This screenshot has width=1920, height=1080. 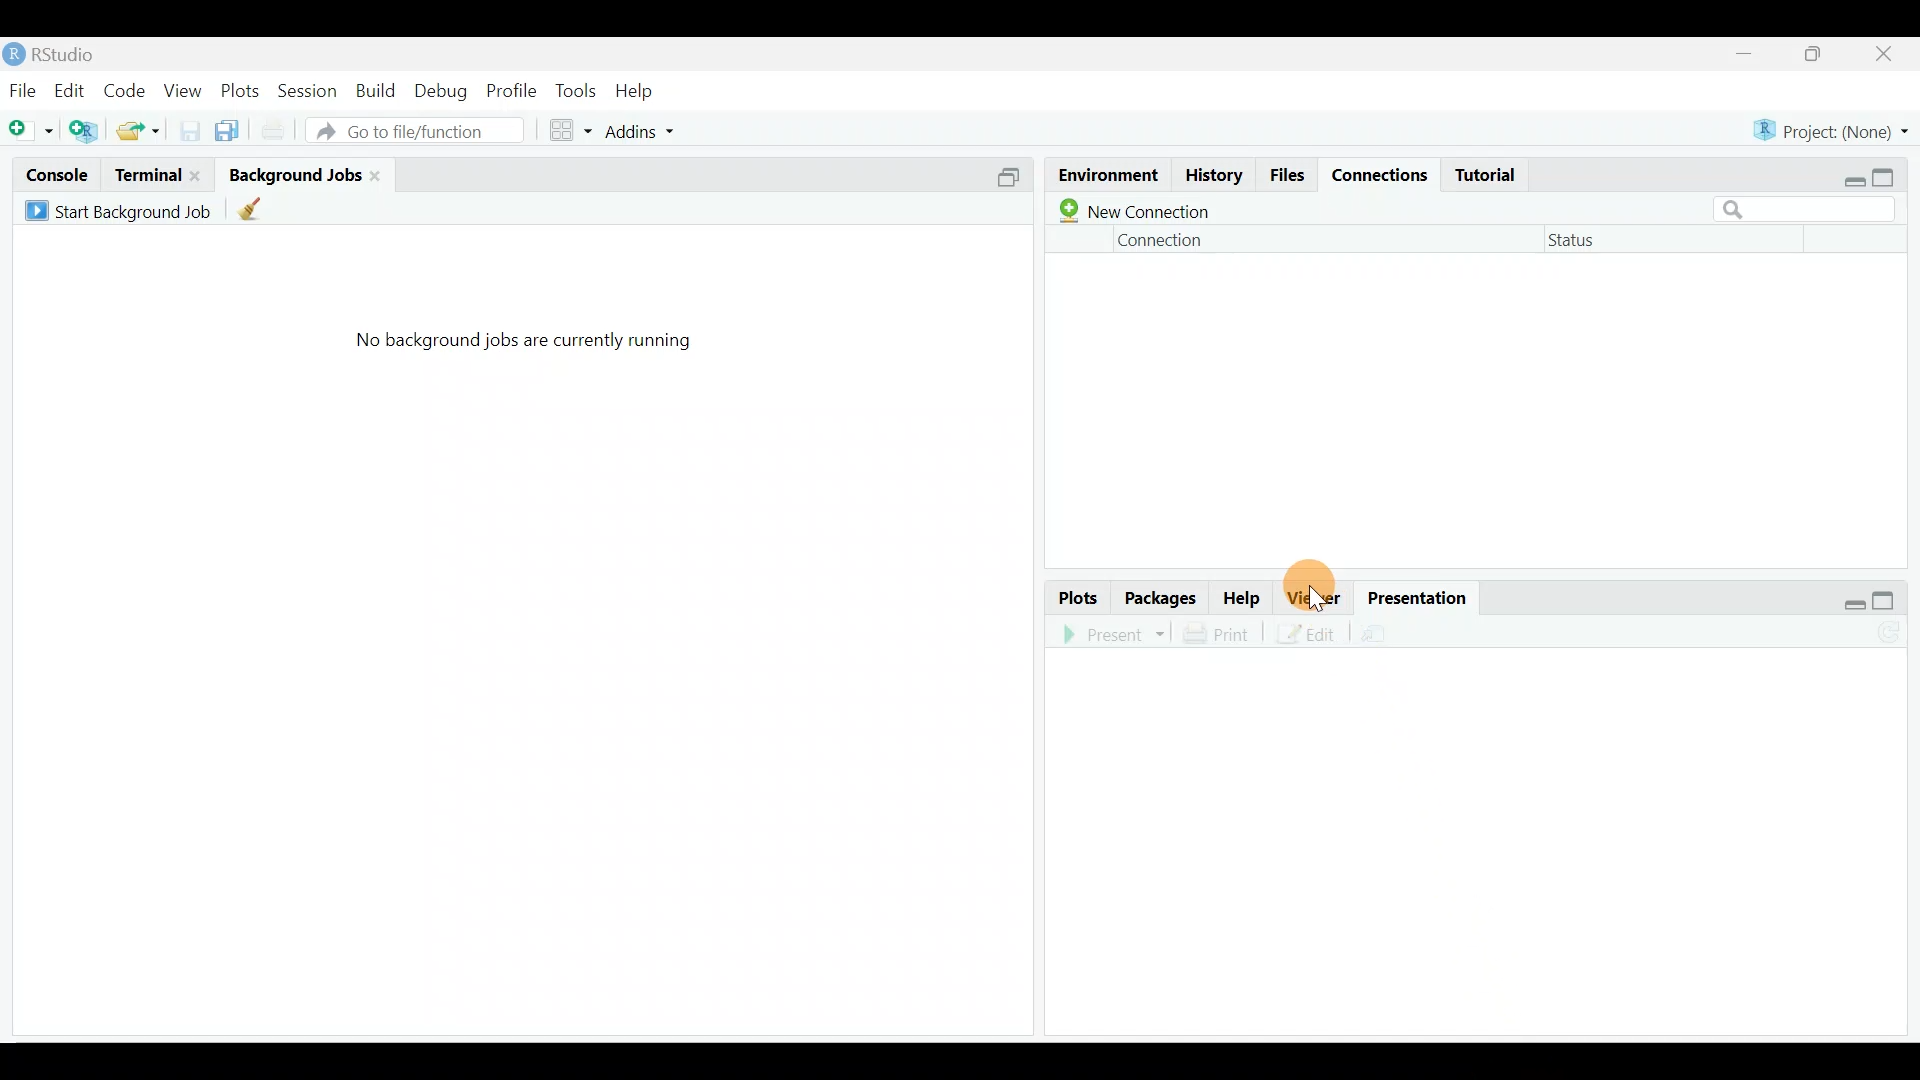 What do you see at coordinates (572, 128) in the screenshot?
I see `Workspace panes` at bounding box center [572, 128].